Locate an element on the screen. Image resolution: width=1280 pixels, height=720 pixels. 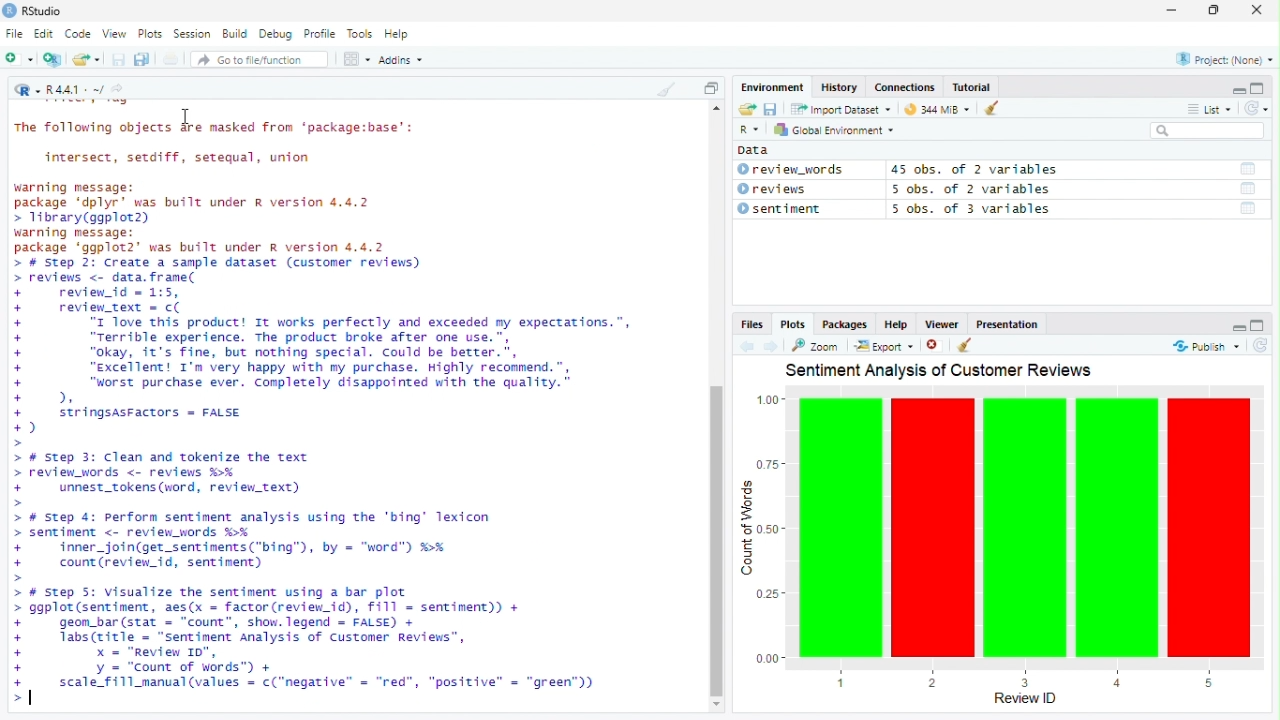
> # Step 2: Create a sample dataset (customer reviews)
reviews <- data. frane(
review id = 1:5,
review text = c(
“I love this product! It works perfectly and exceeded my expectations.”
“Terrible experience. The product broke after one use.”,
“okay, ft's fine, but nothing special. Could be better.”,
“excellent! I'm very happy with my purchase. Highly recommend.”
"Worst purchase ever. Conpletely disappointed with the quality.”
J.
stringsasfactors = FALSE
) is located at coordinates (328, 348).